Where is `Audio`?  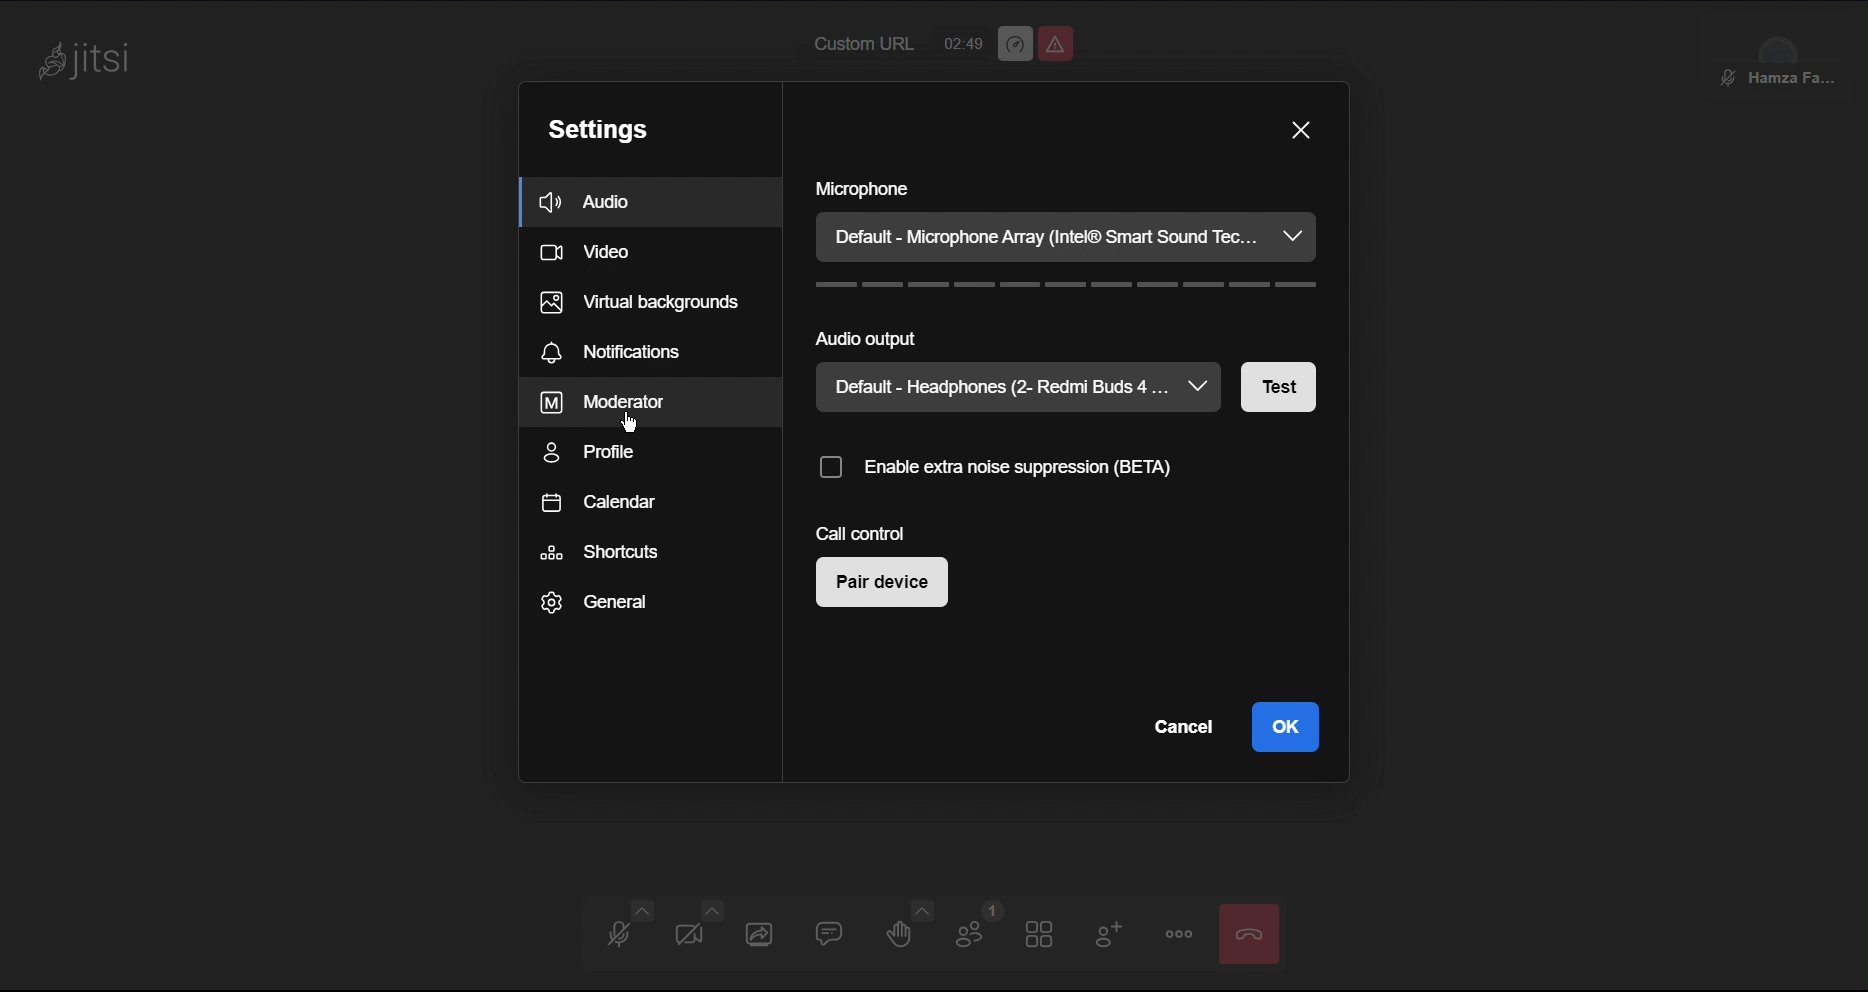
Audio is located at coordinates (617, 934).